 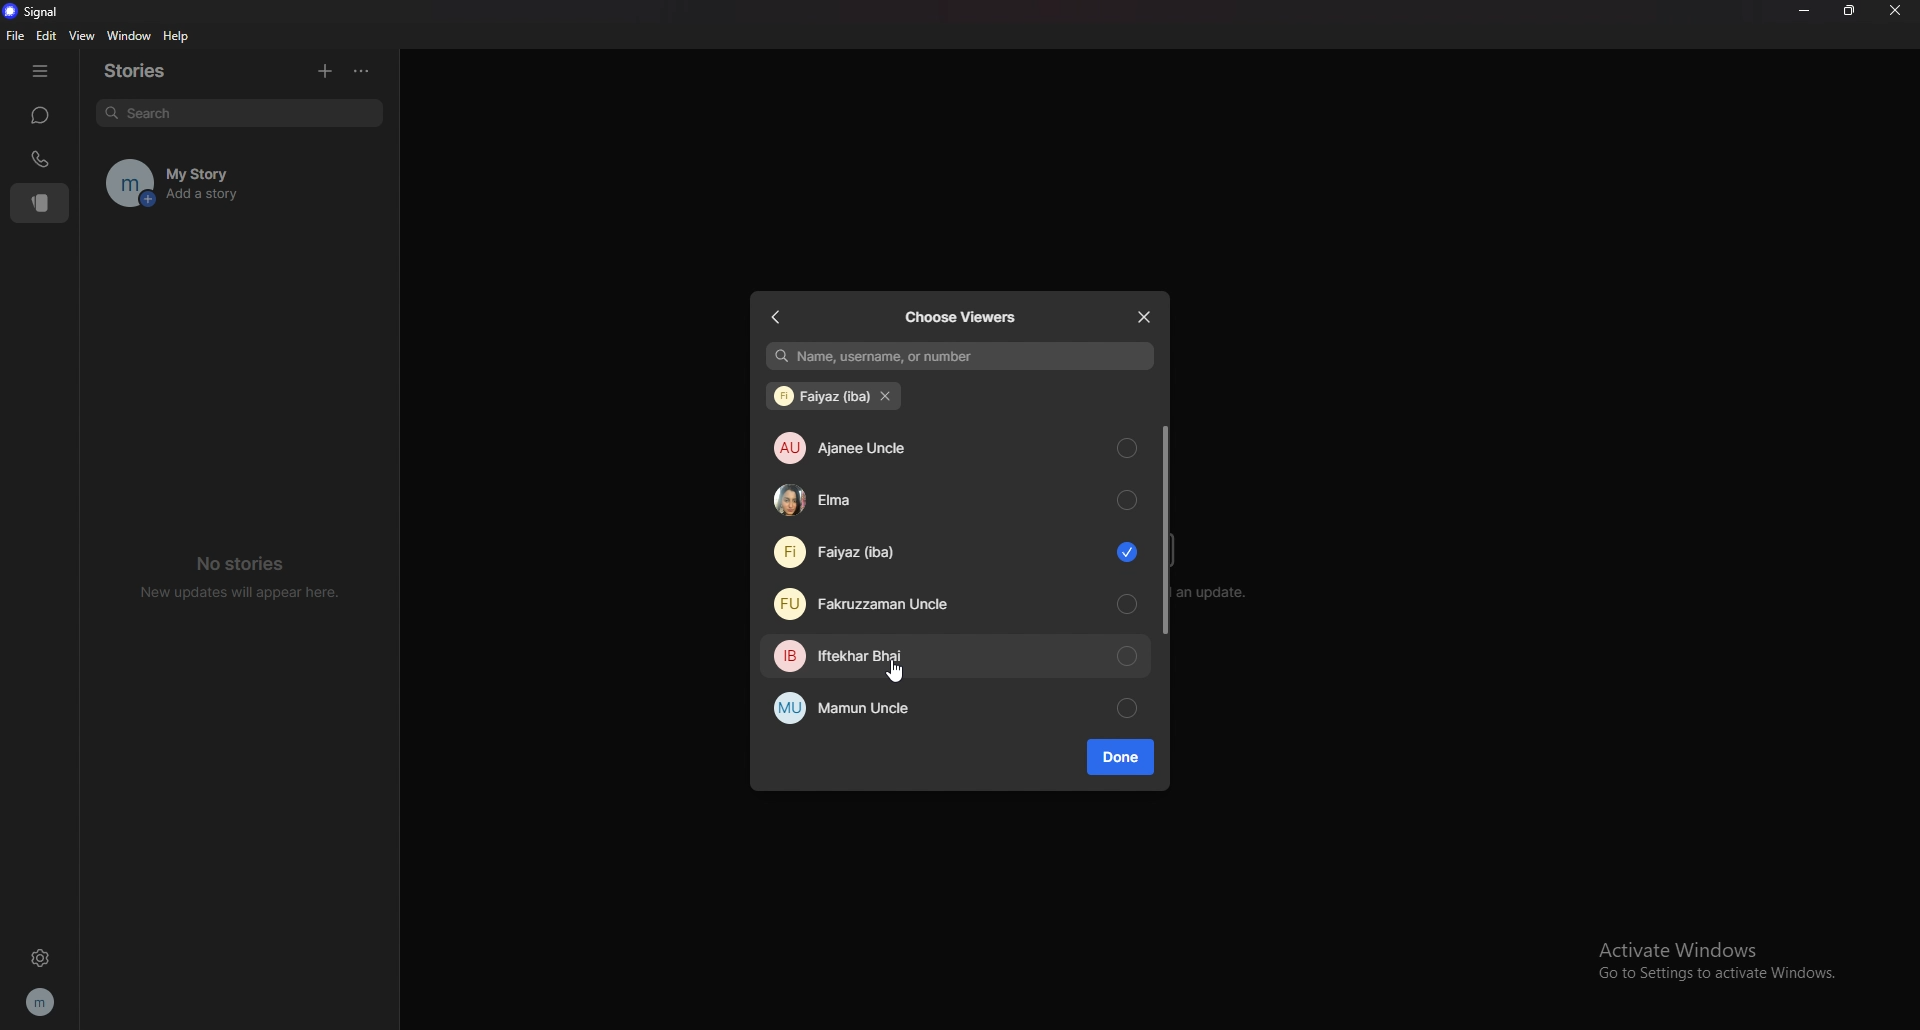 I want to click on close, so click(x=1146, y=317).